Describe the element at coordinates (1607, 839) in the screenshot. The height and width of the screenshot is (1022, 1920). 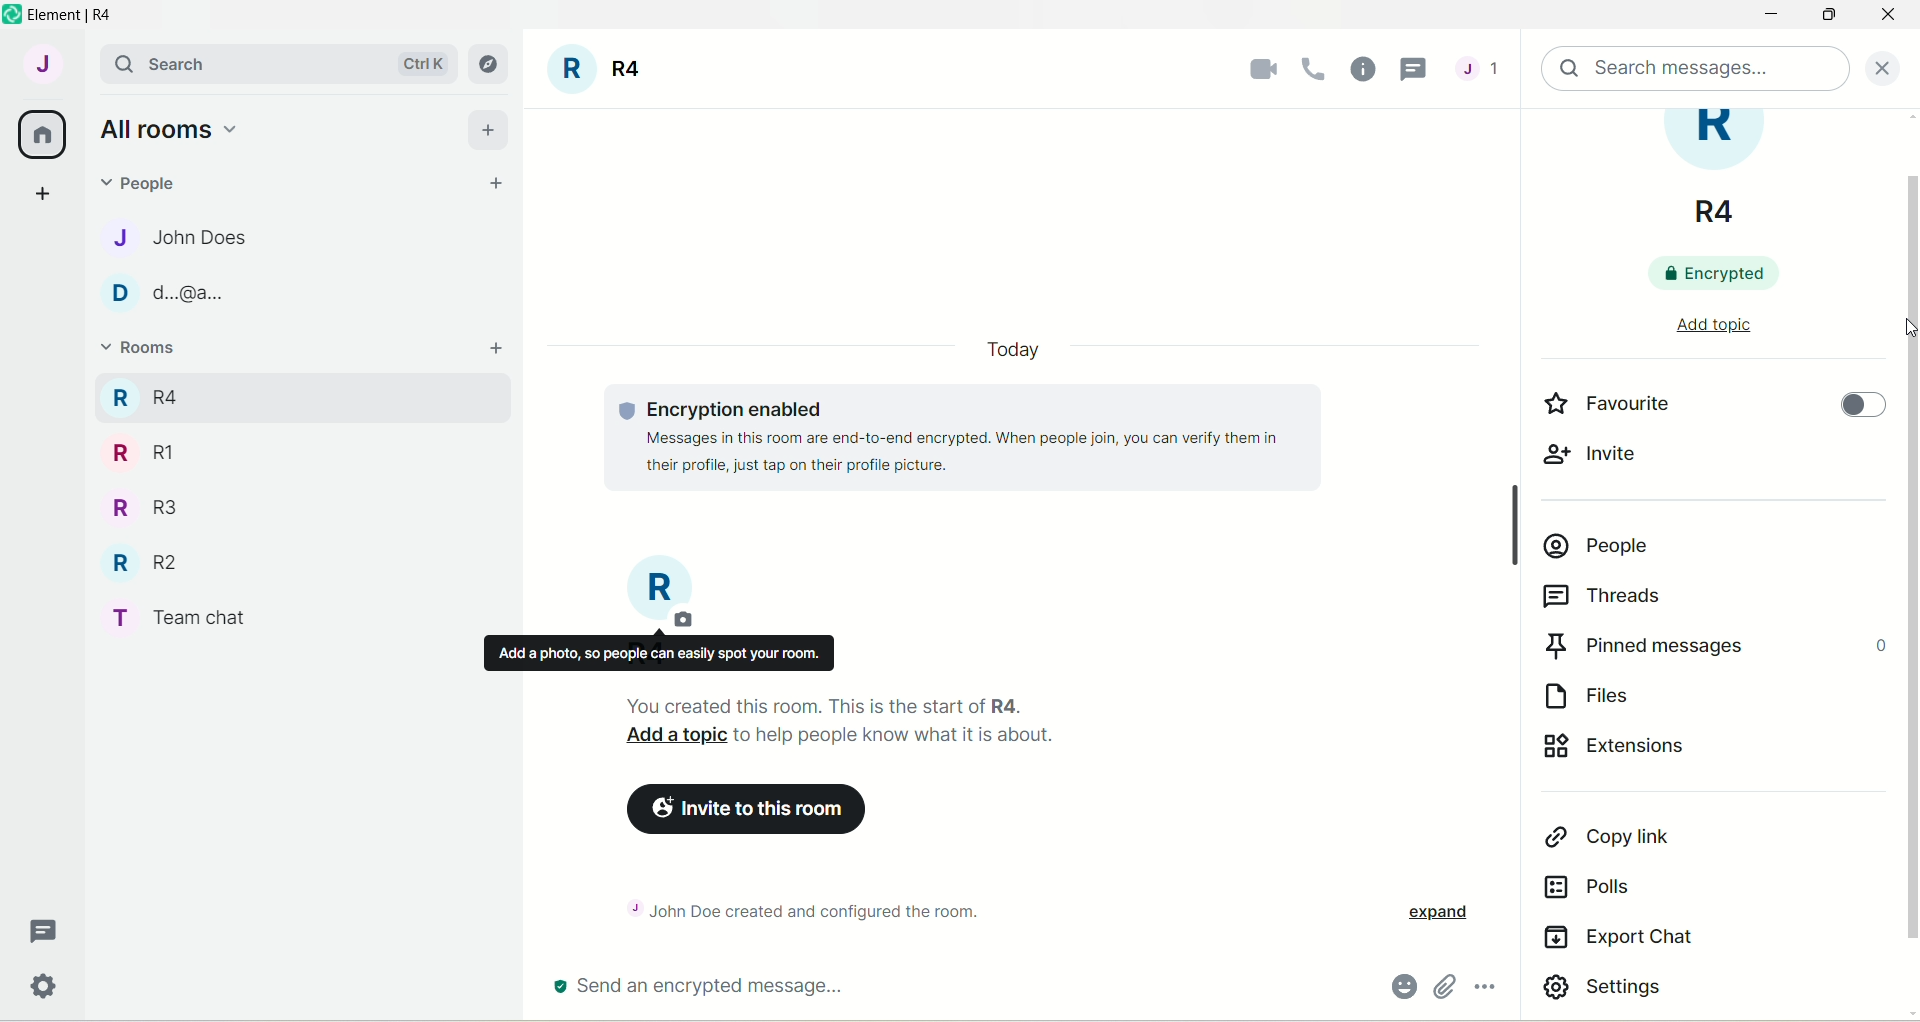
I see `copy link` at that location.